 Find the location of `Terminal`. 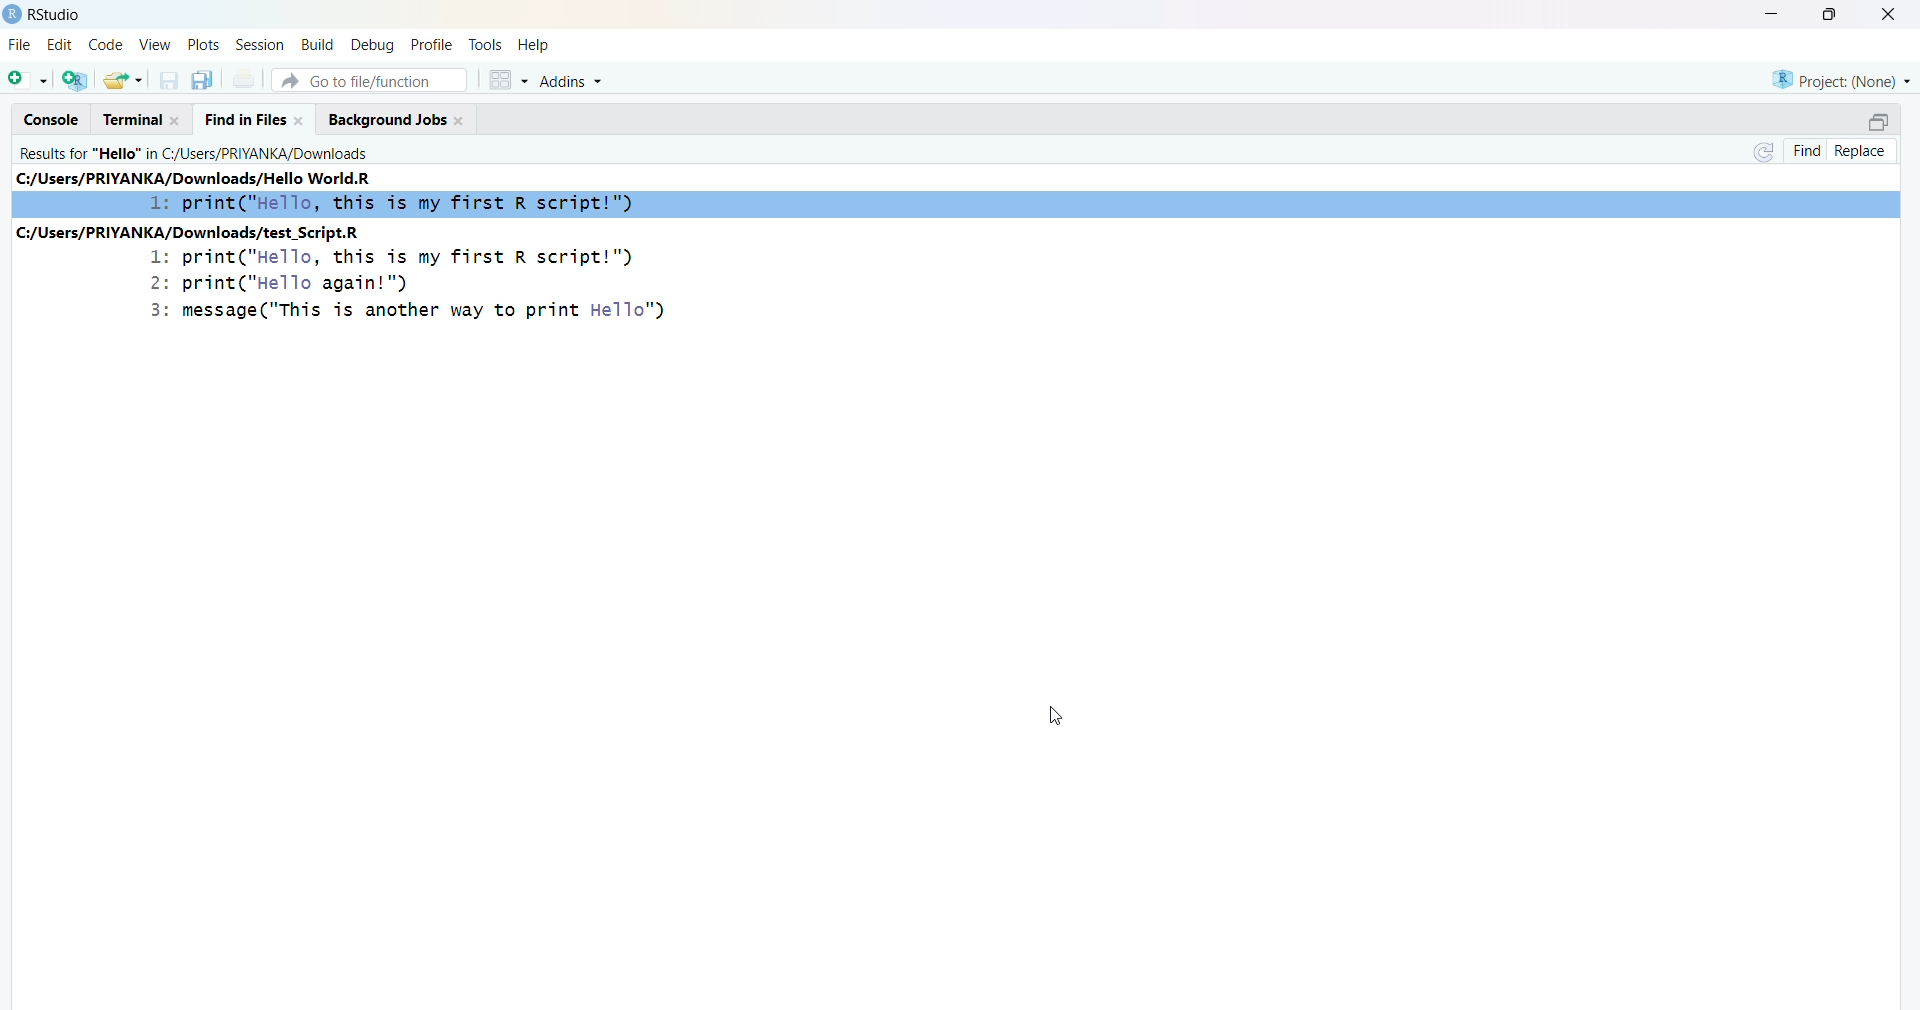

Terminal is located at coordinates (134, 120).